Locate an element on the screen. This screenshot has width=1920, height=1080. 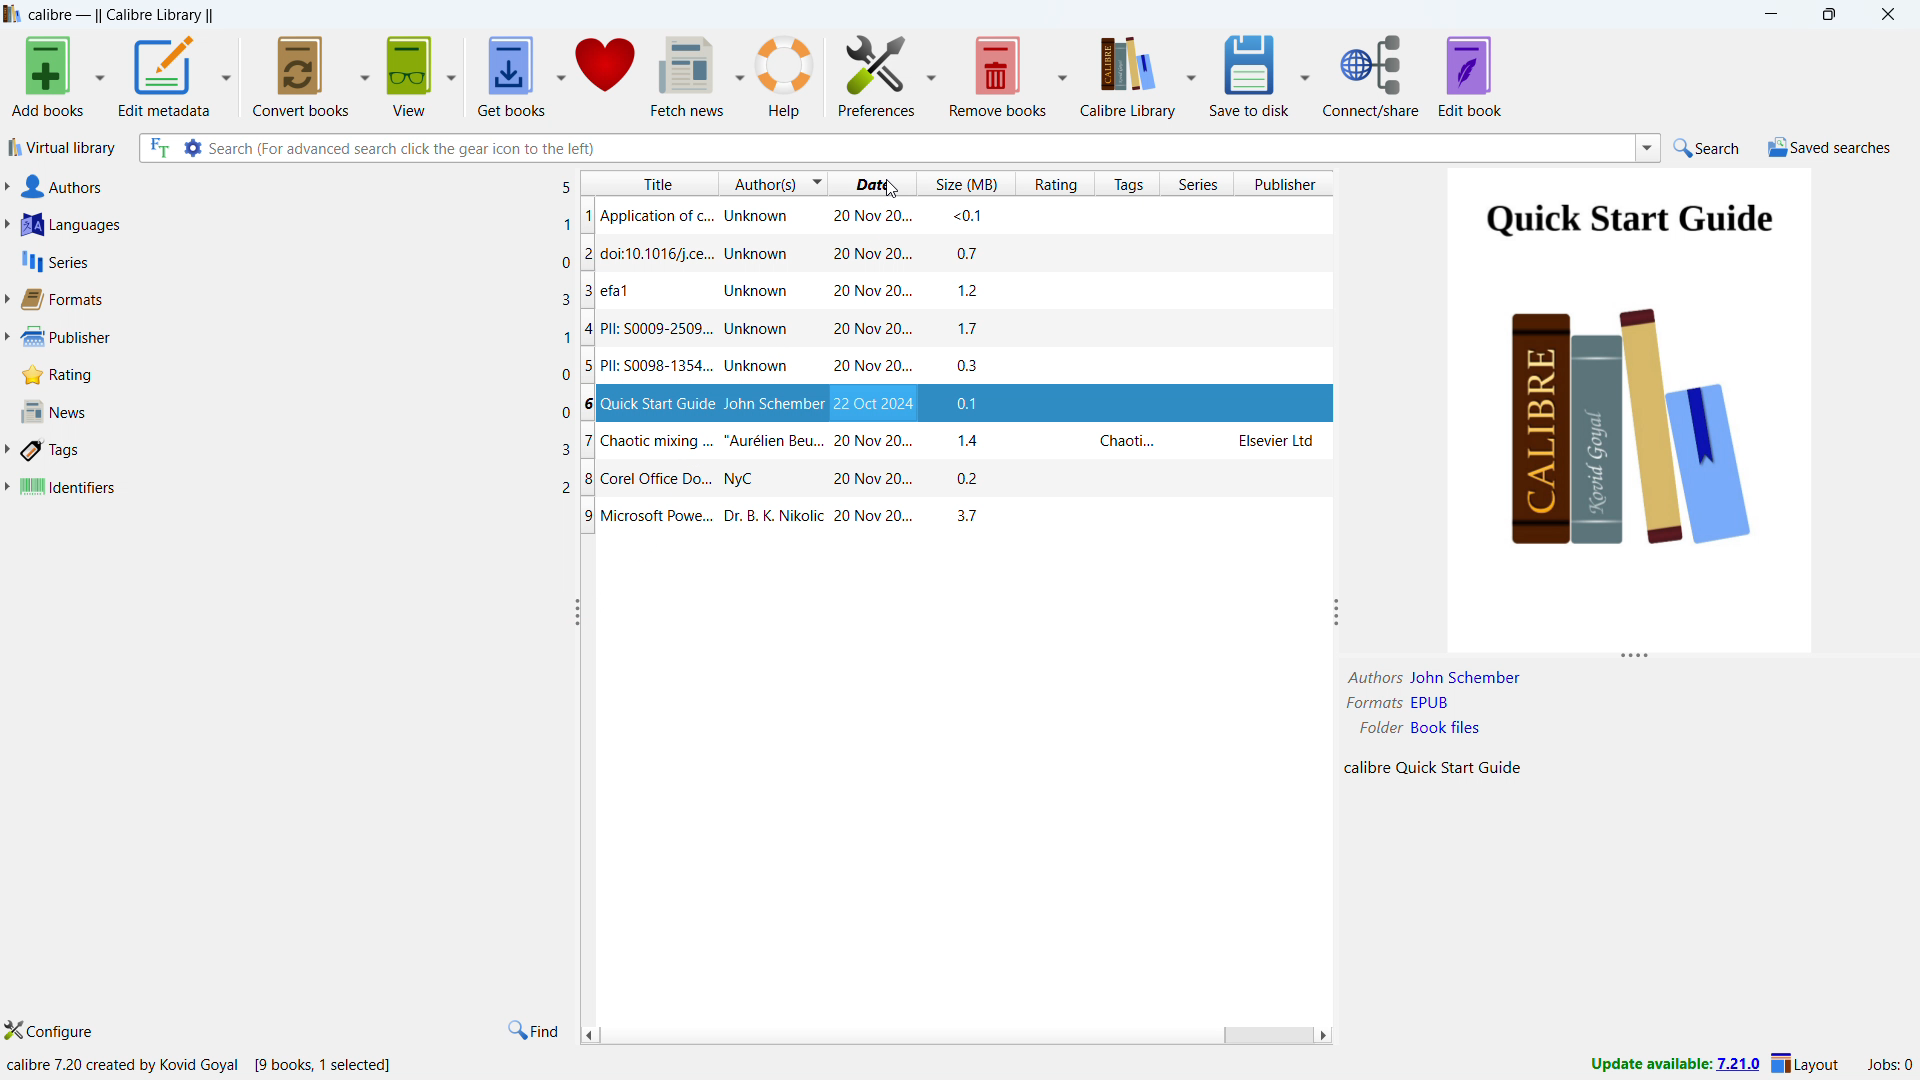
tags is located at coordinates (298, 451).